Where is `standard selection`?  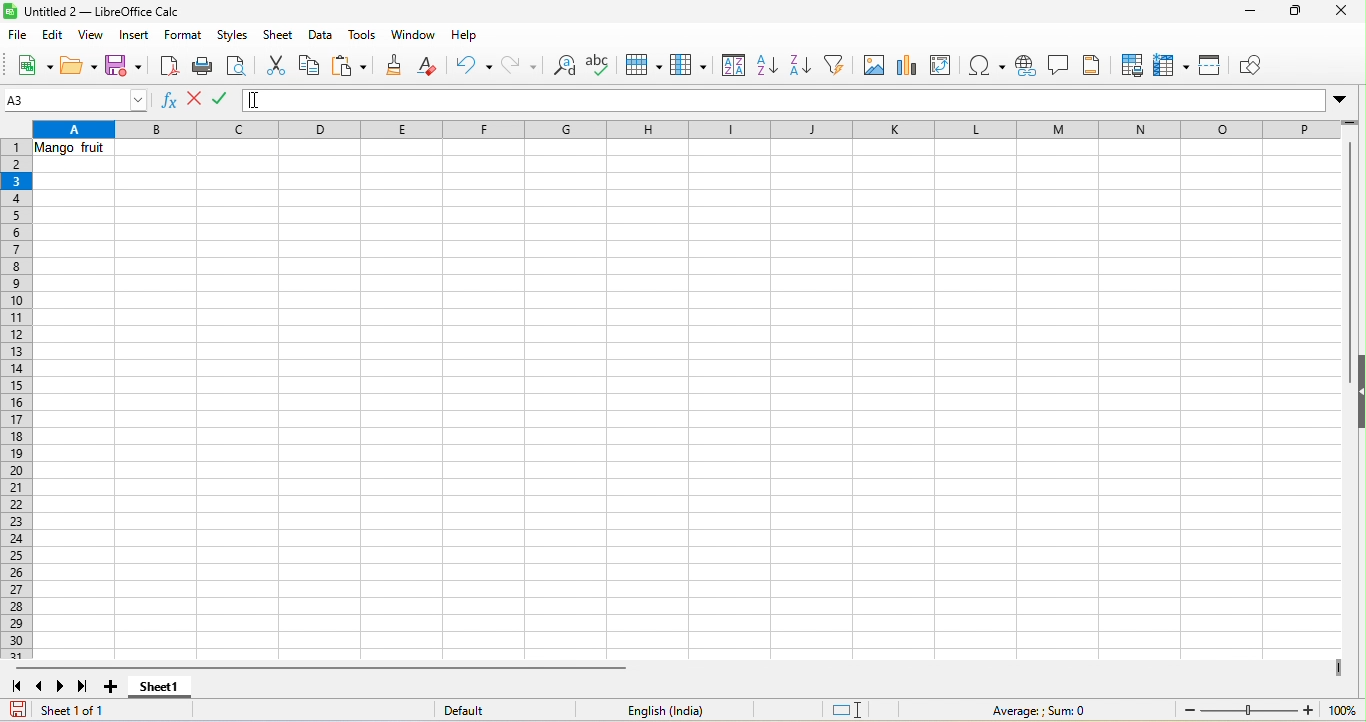
standard selection is located at coordinates (853, 709).